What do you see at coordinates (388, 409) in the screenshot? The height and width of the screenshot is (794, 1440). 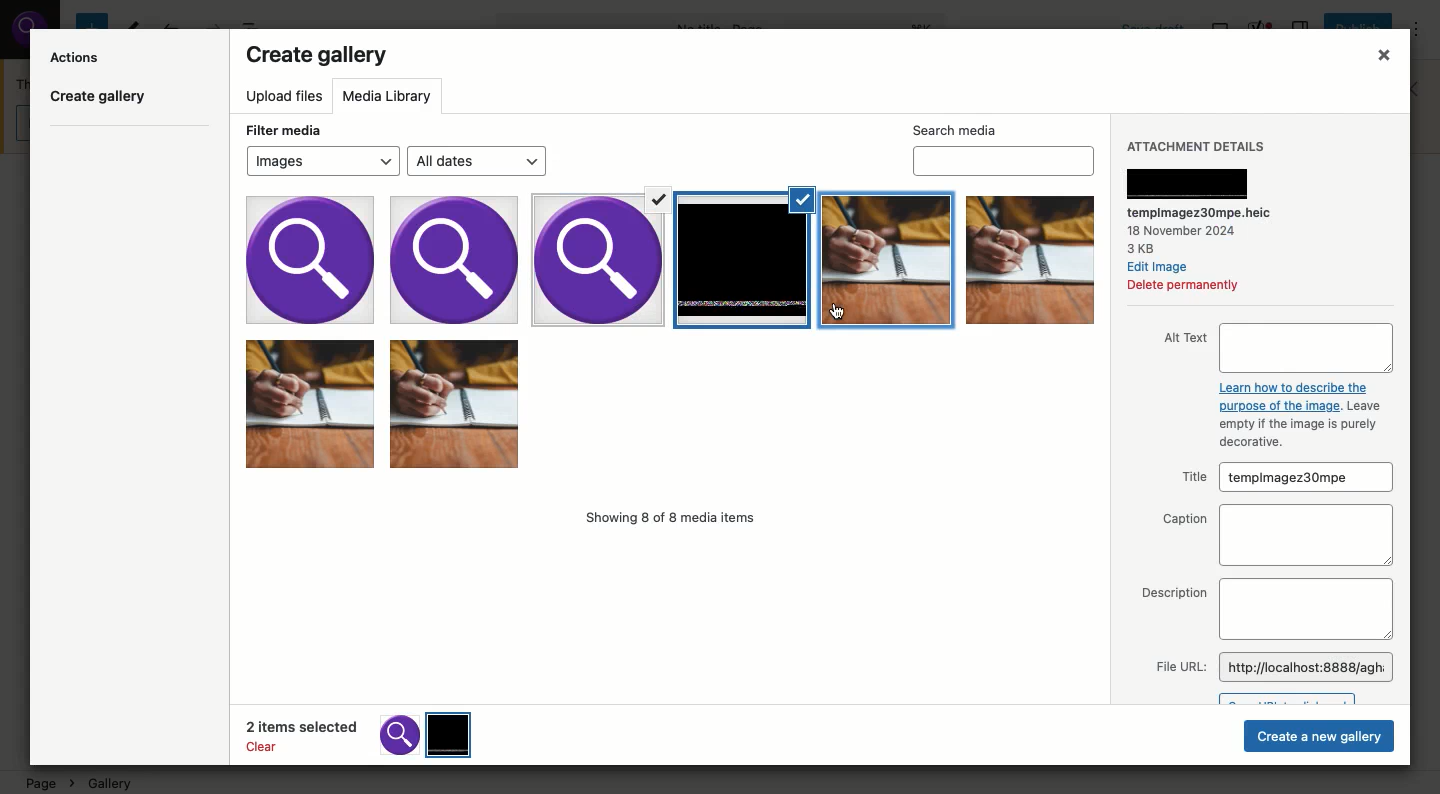 I see `Images` at bounding box center [388, 409].